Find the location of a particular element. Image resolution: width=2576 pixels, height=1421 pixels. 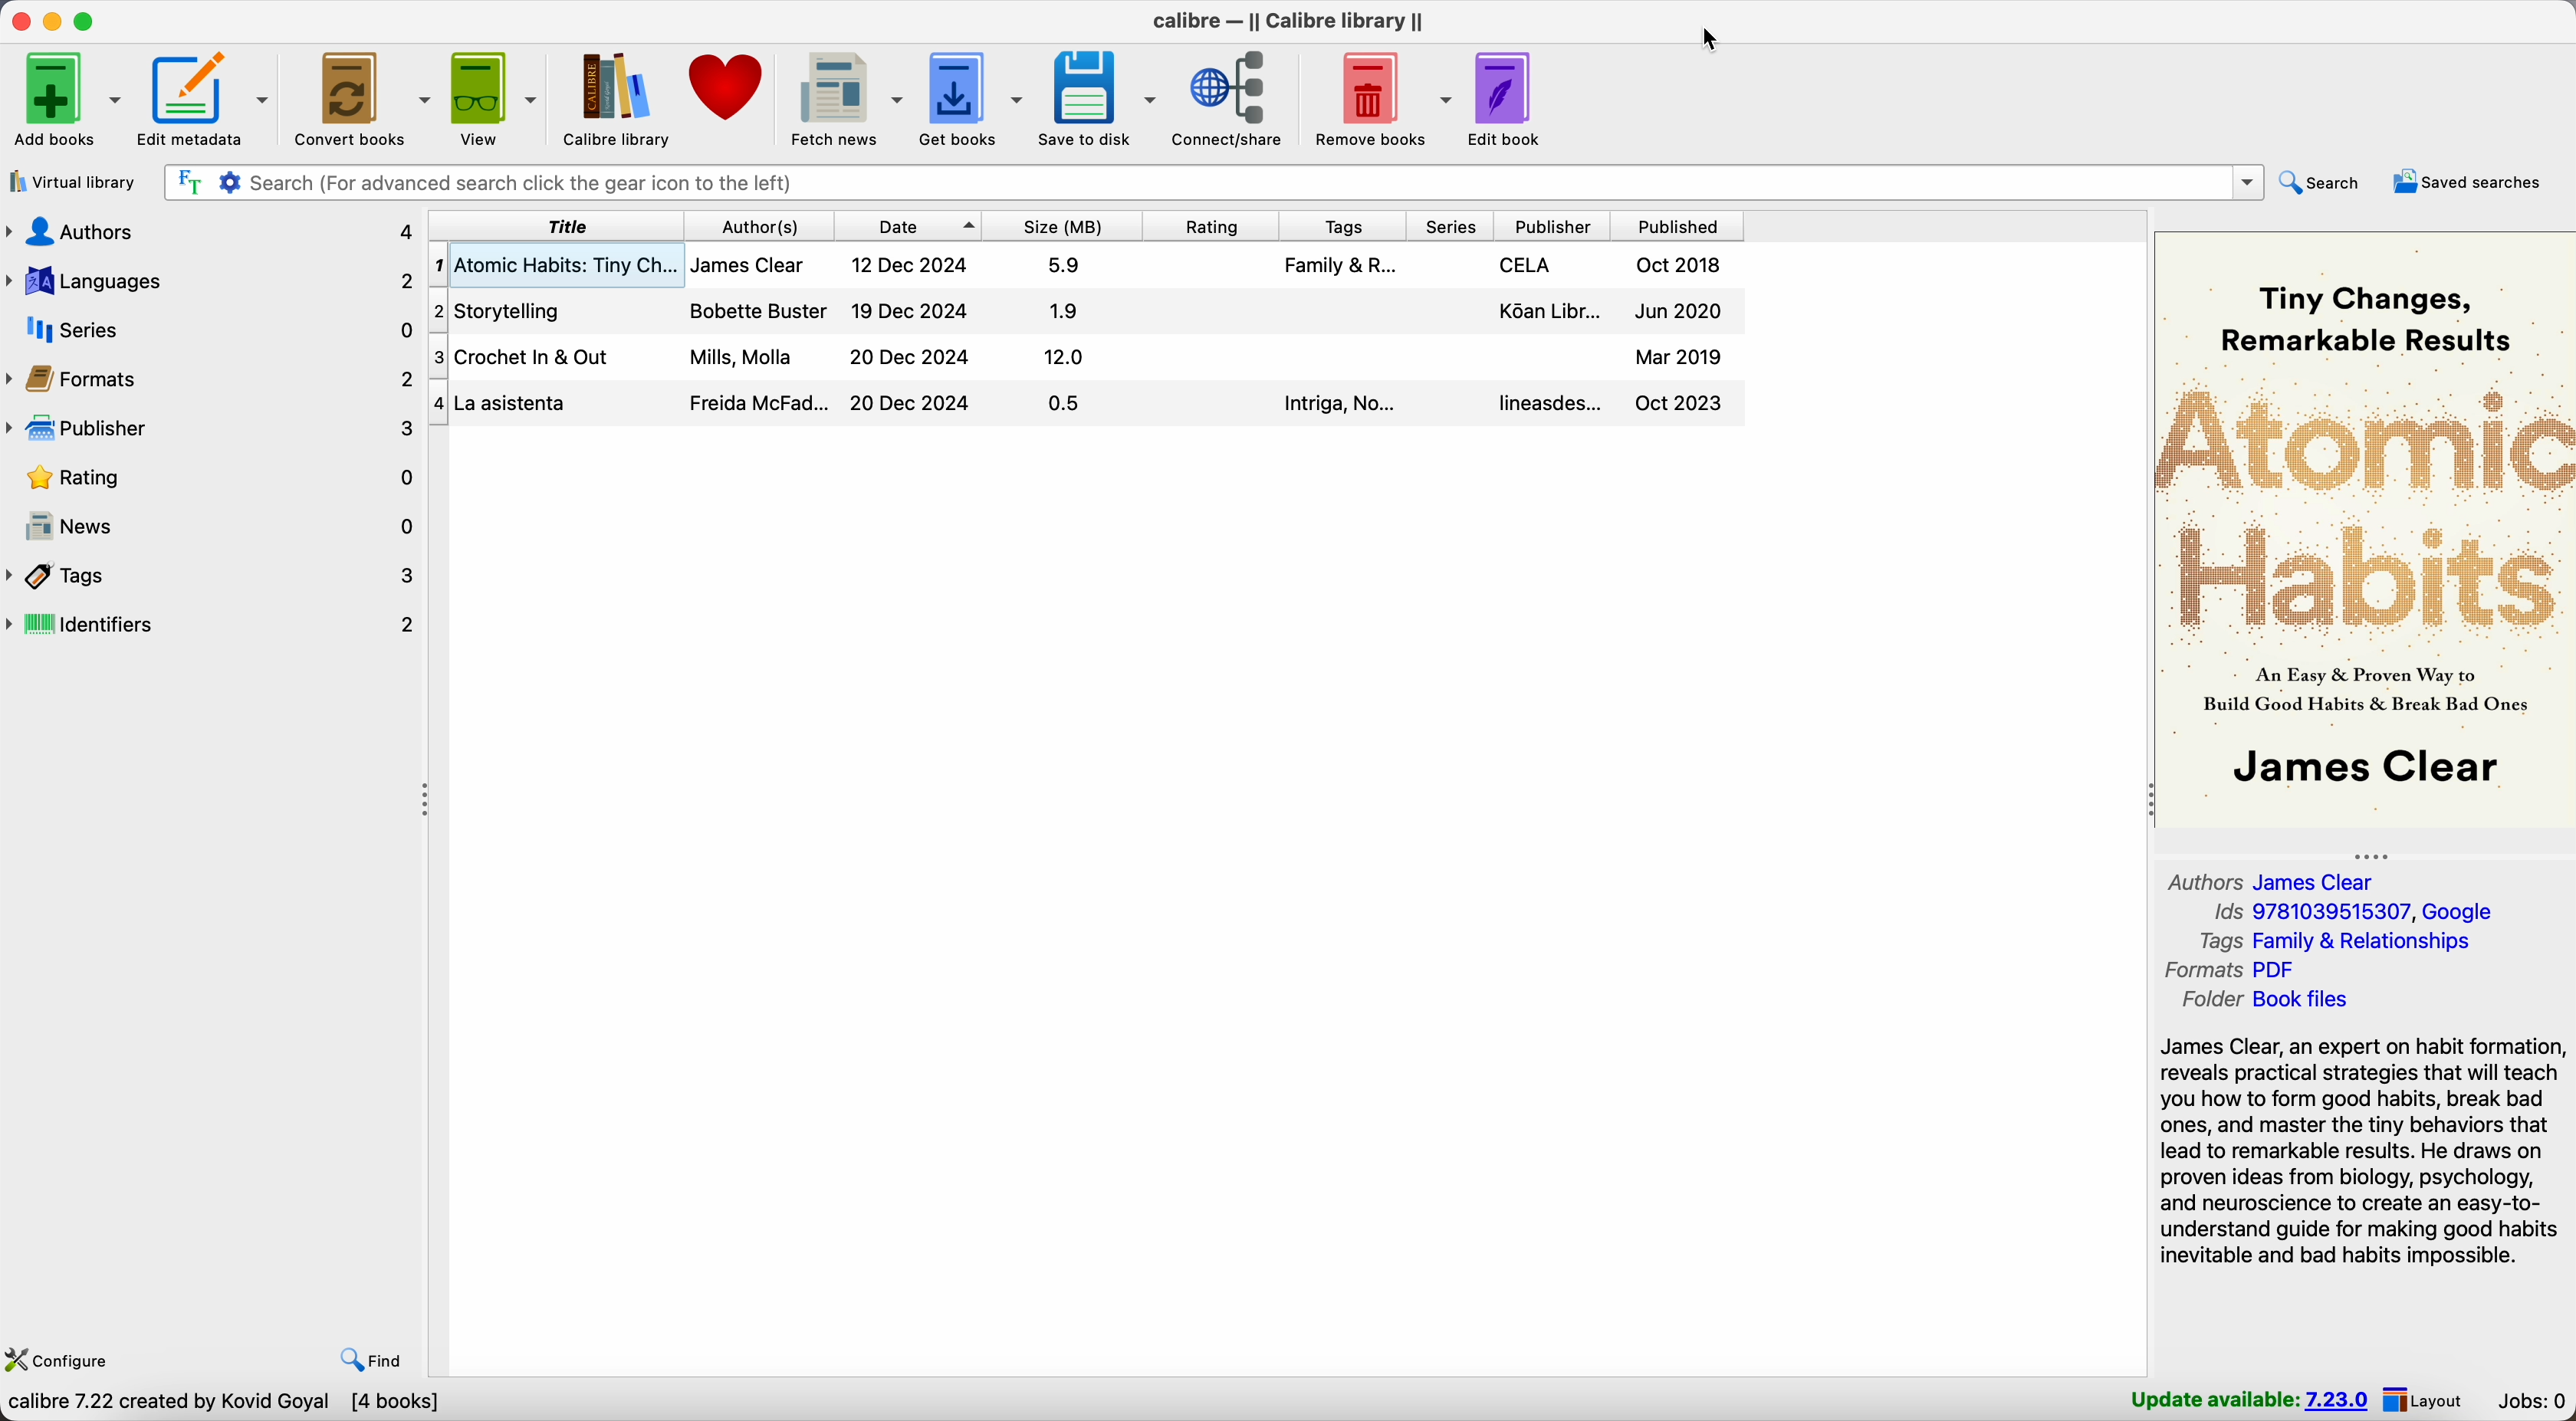

add books is located at coordinates (68, 100).